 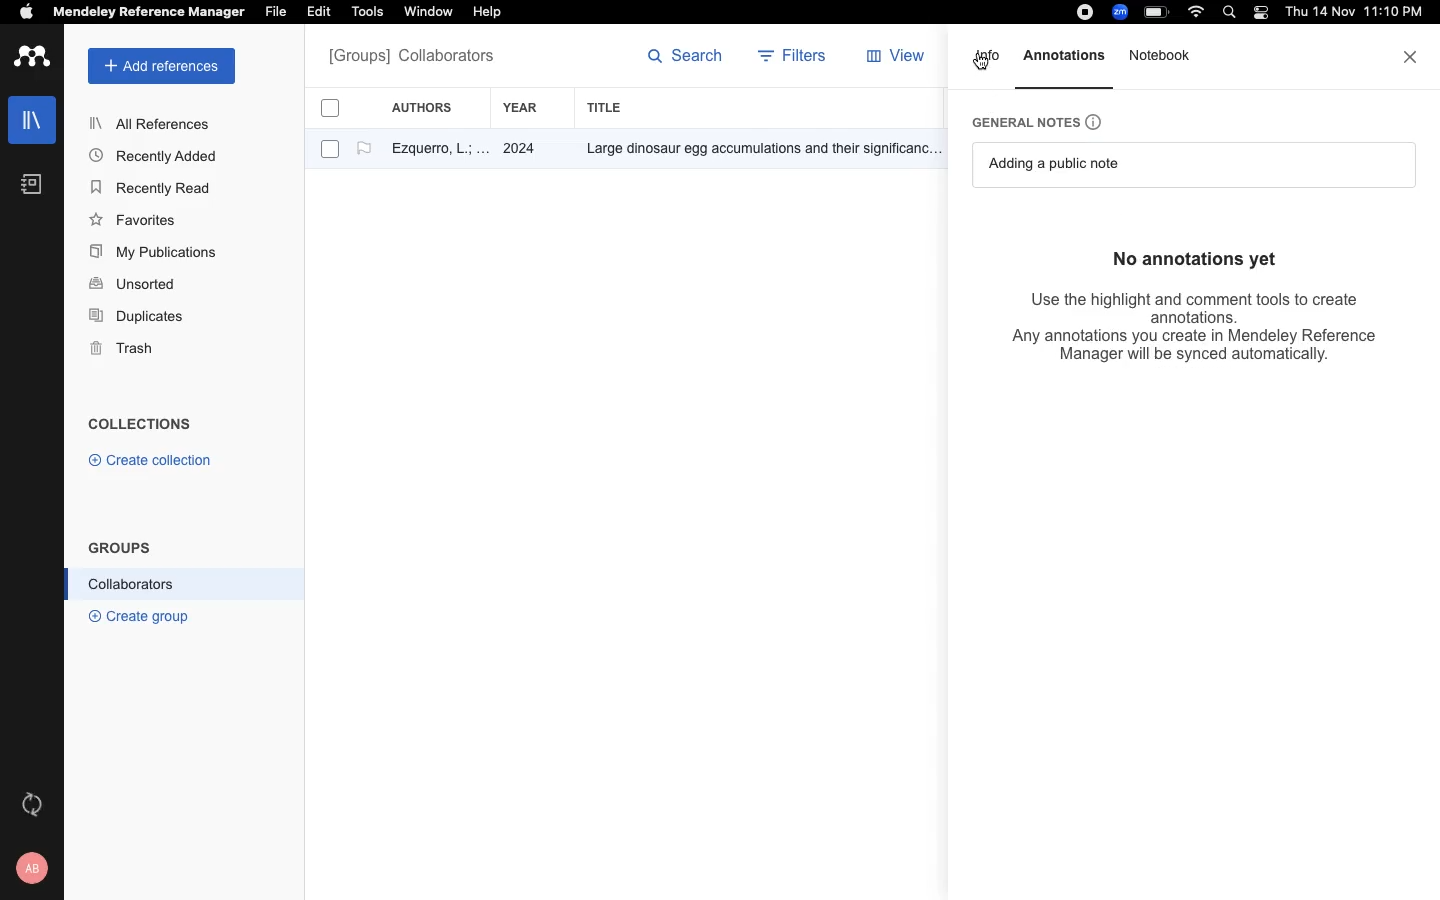 I want to click on Use the highlight and comment tools to create
annotations.
Any annotations you create in Mendeley Reference
Manager will be synced automatically., so click(x=1197, y=325).